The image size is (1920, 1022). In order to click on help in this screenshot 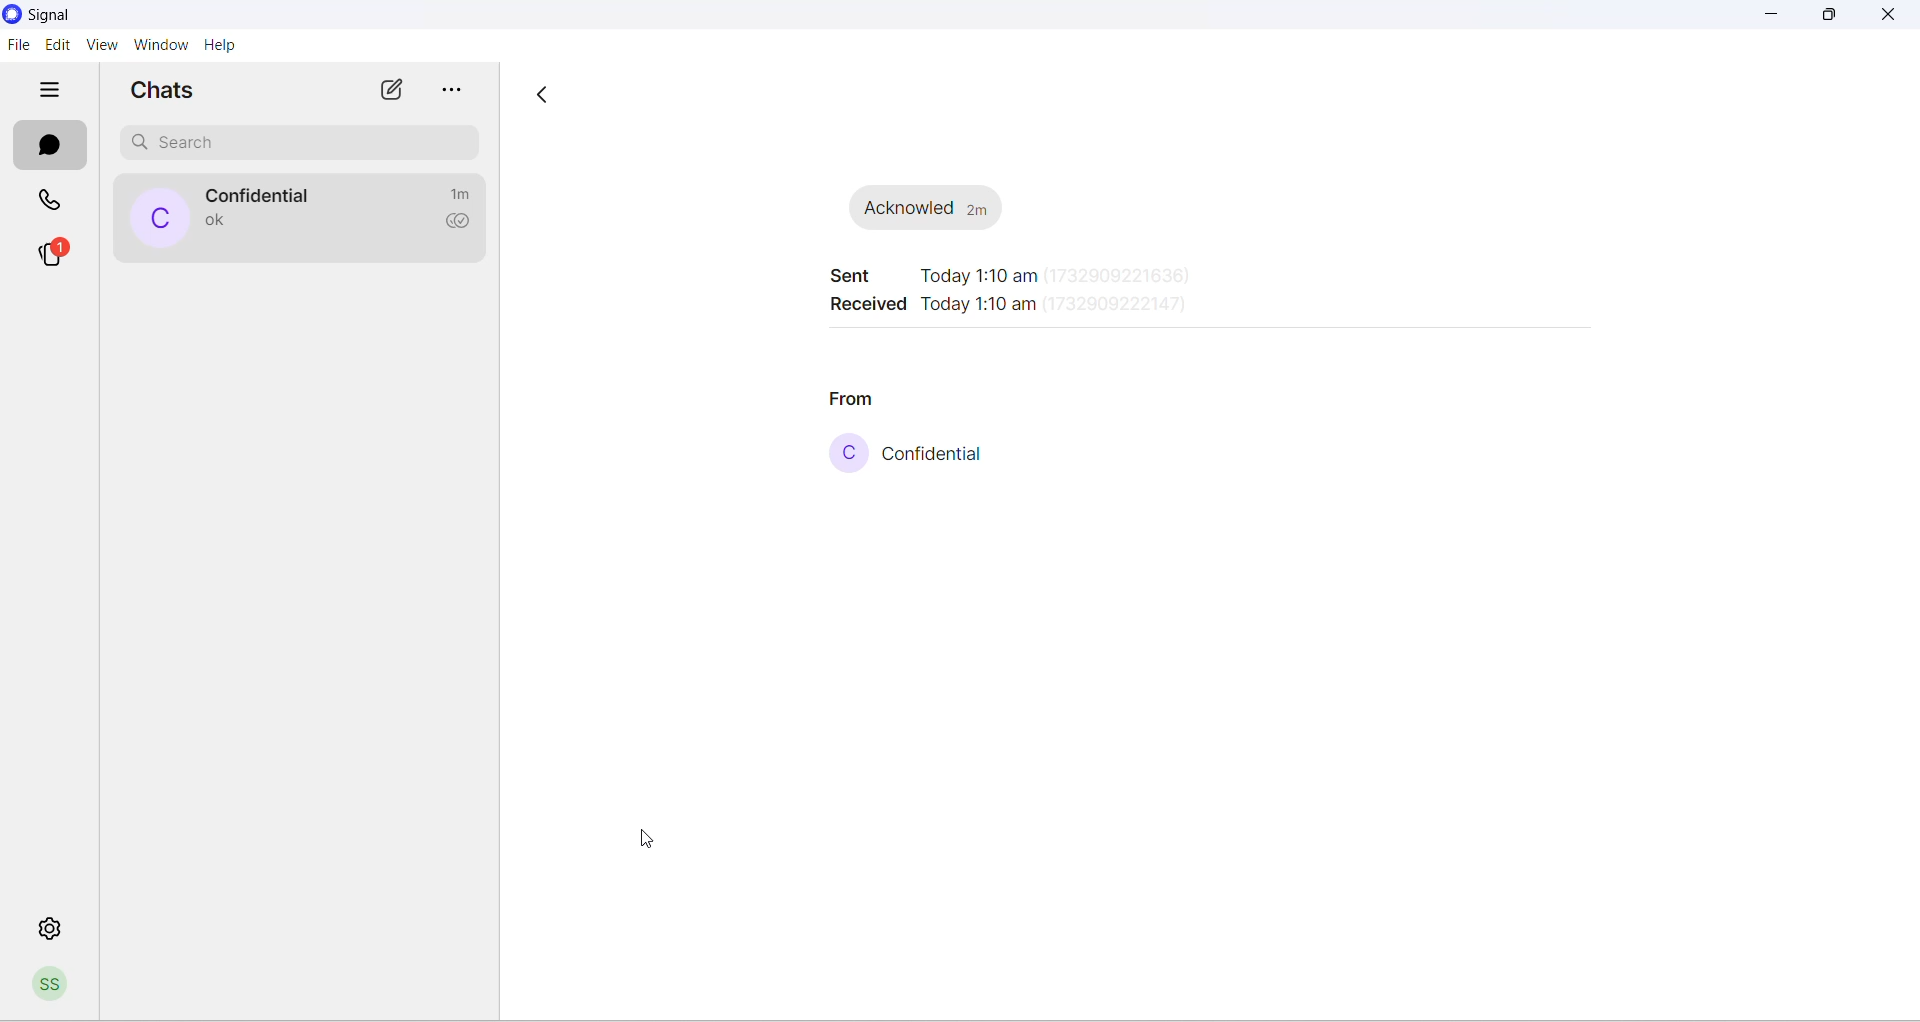, I will do `click(224, 47)`.